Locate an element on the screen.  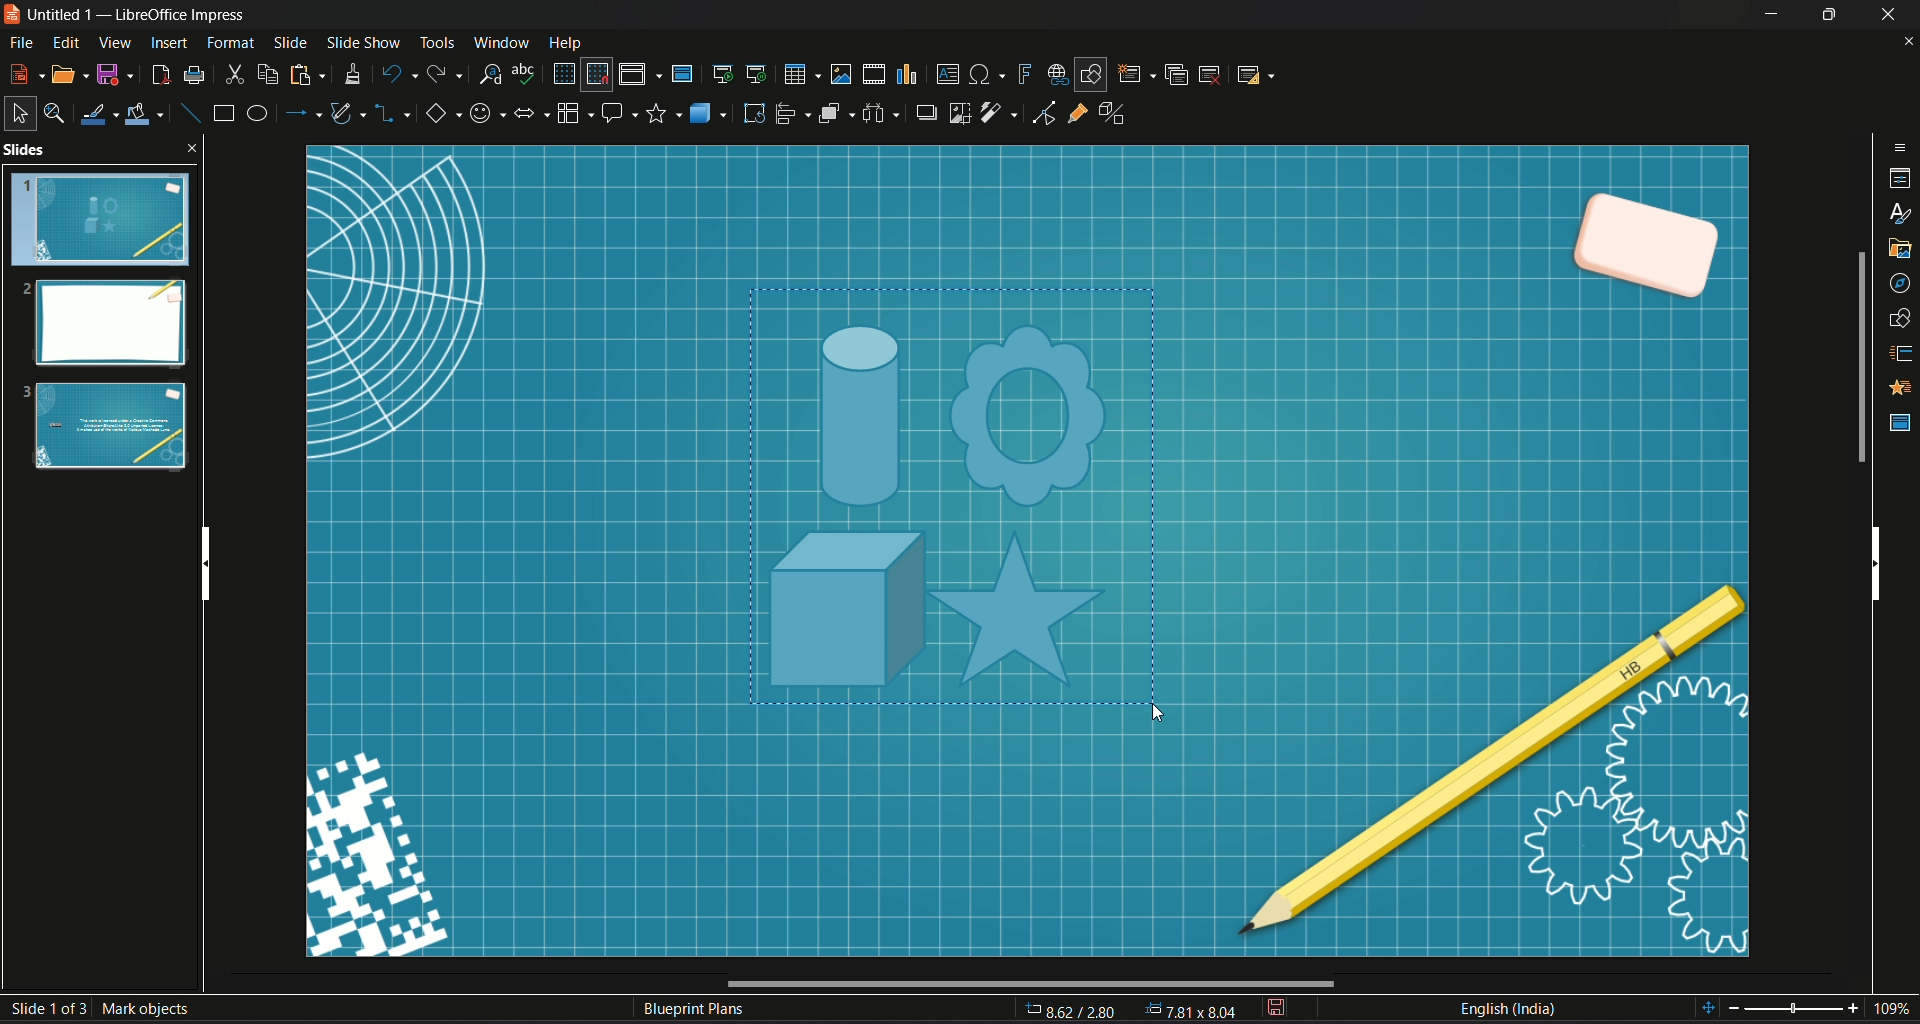
Zoom is located at coordinates (1809, 1009).